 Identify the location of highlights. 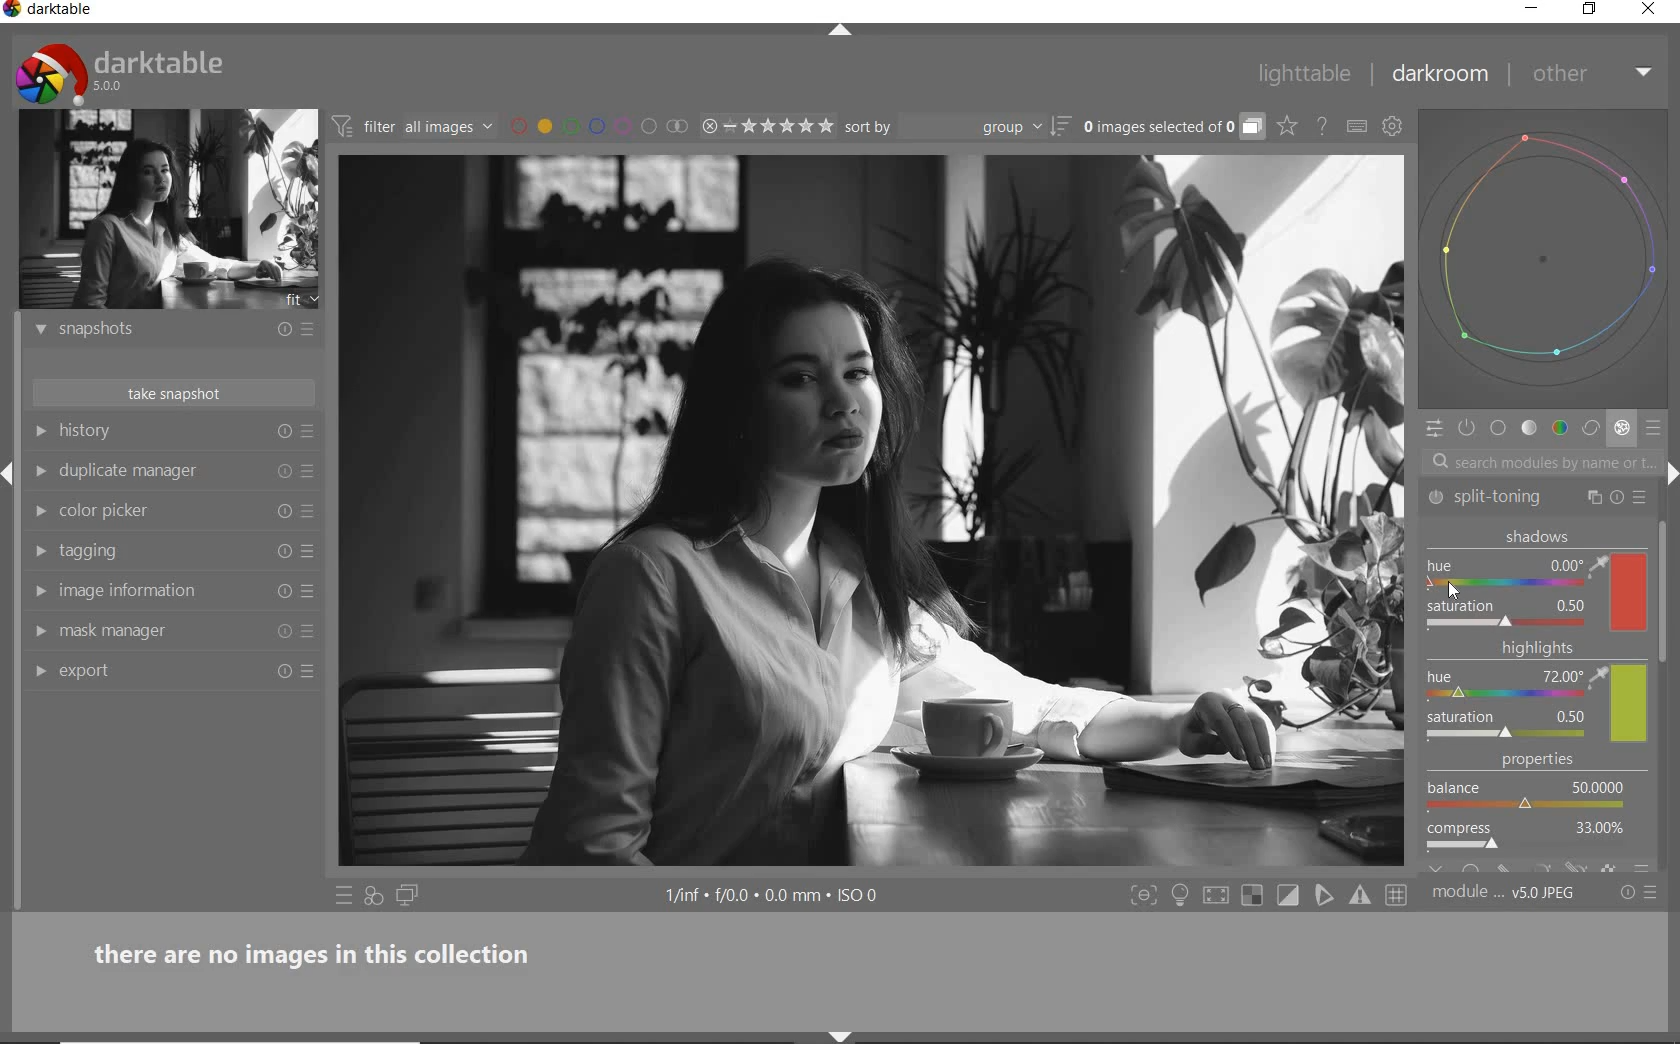
(1535, 693).